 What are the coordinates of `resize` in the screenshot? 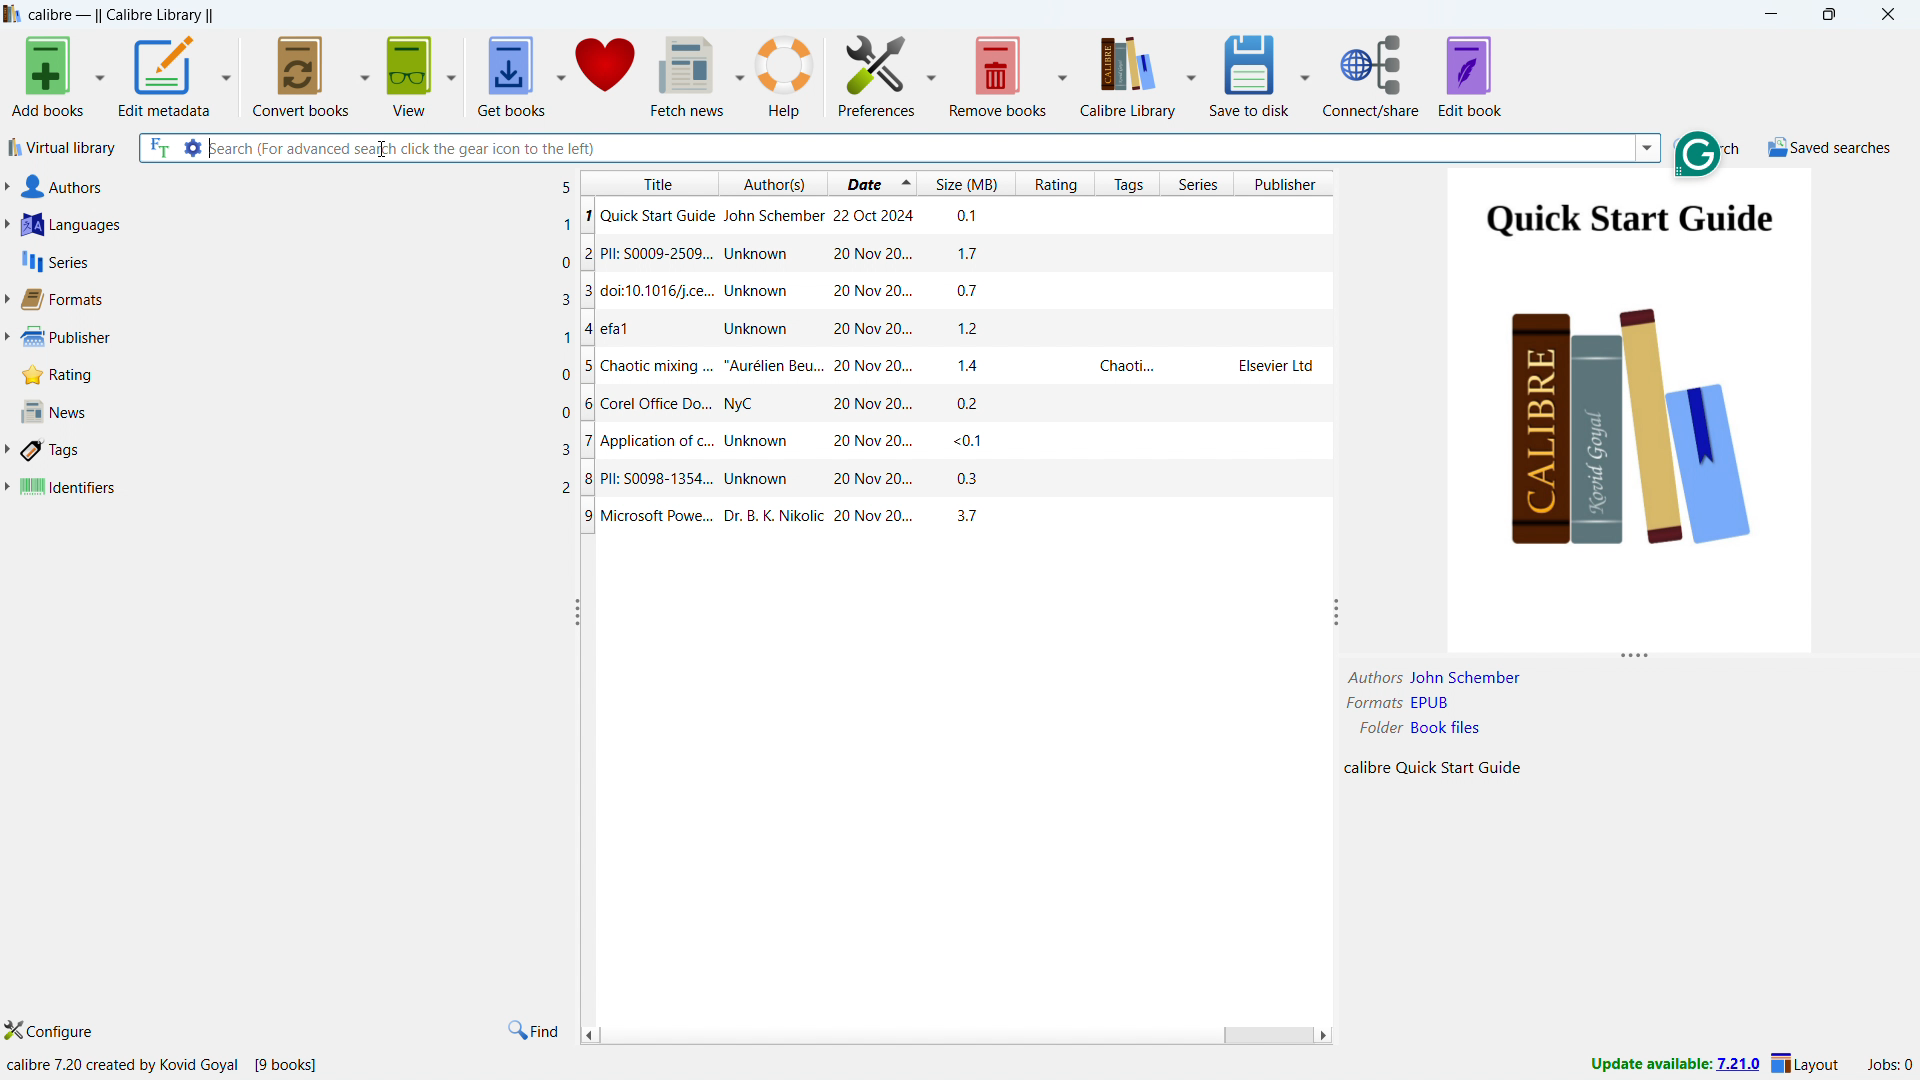 It's located at (1336, 613).